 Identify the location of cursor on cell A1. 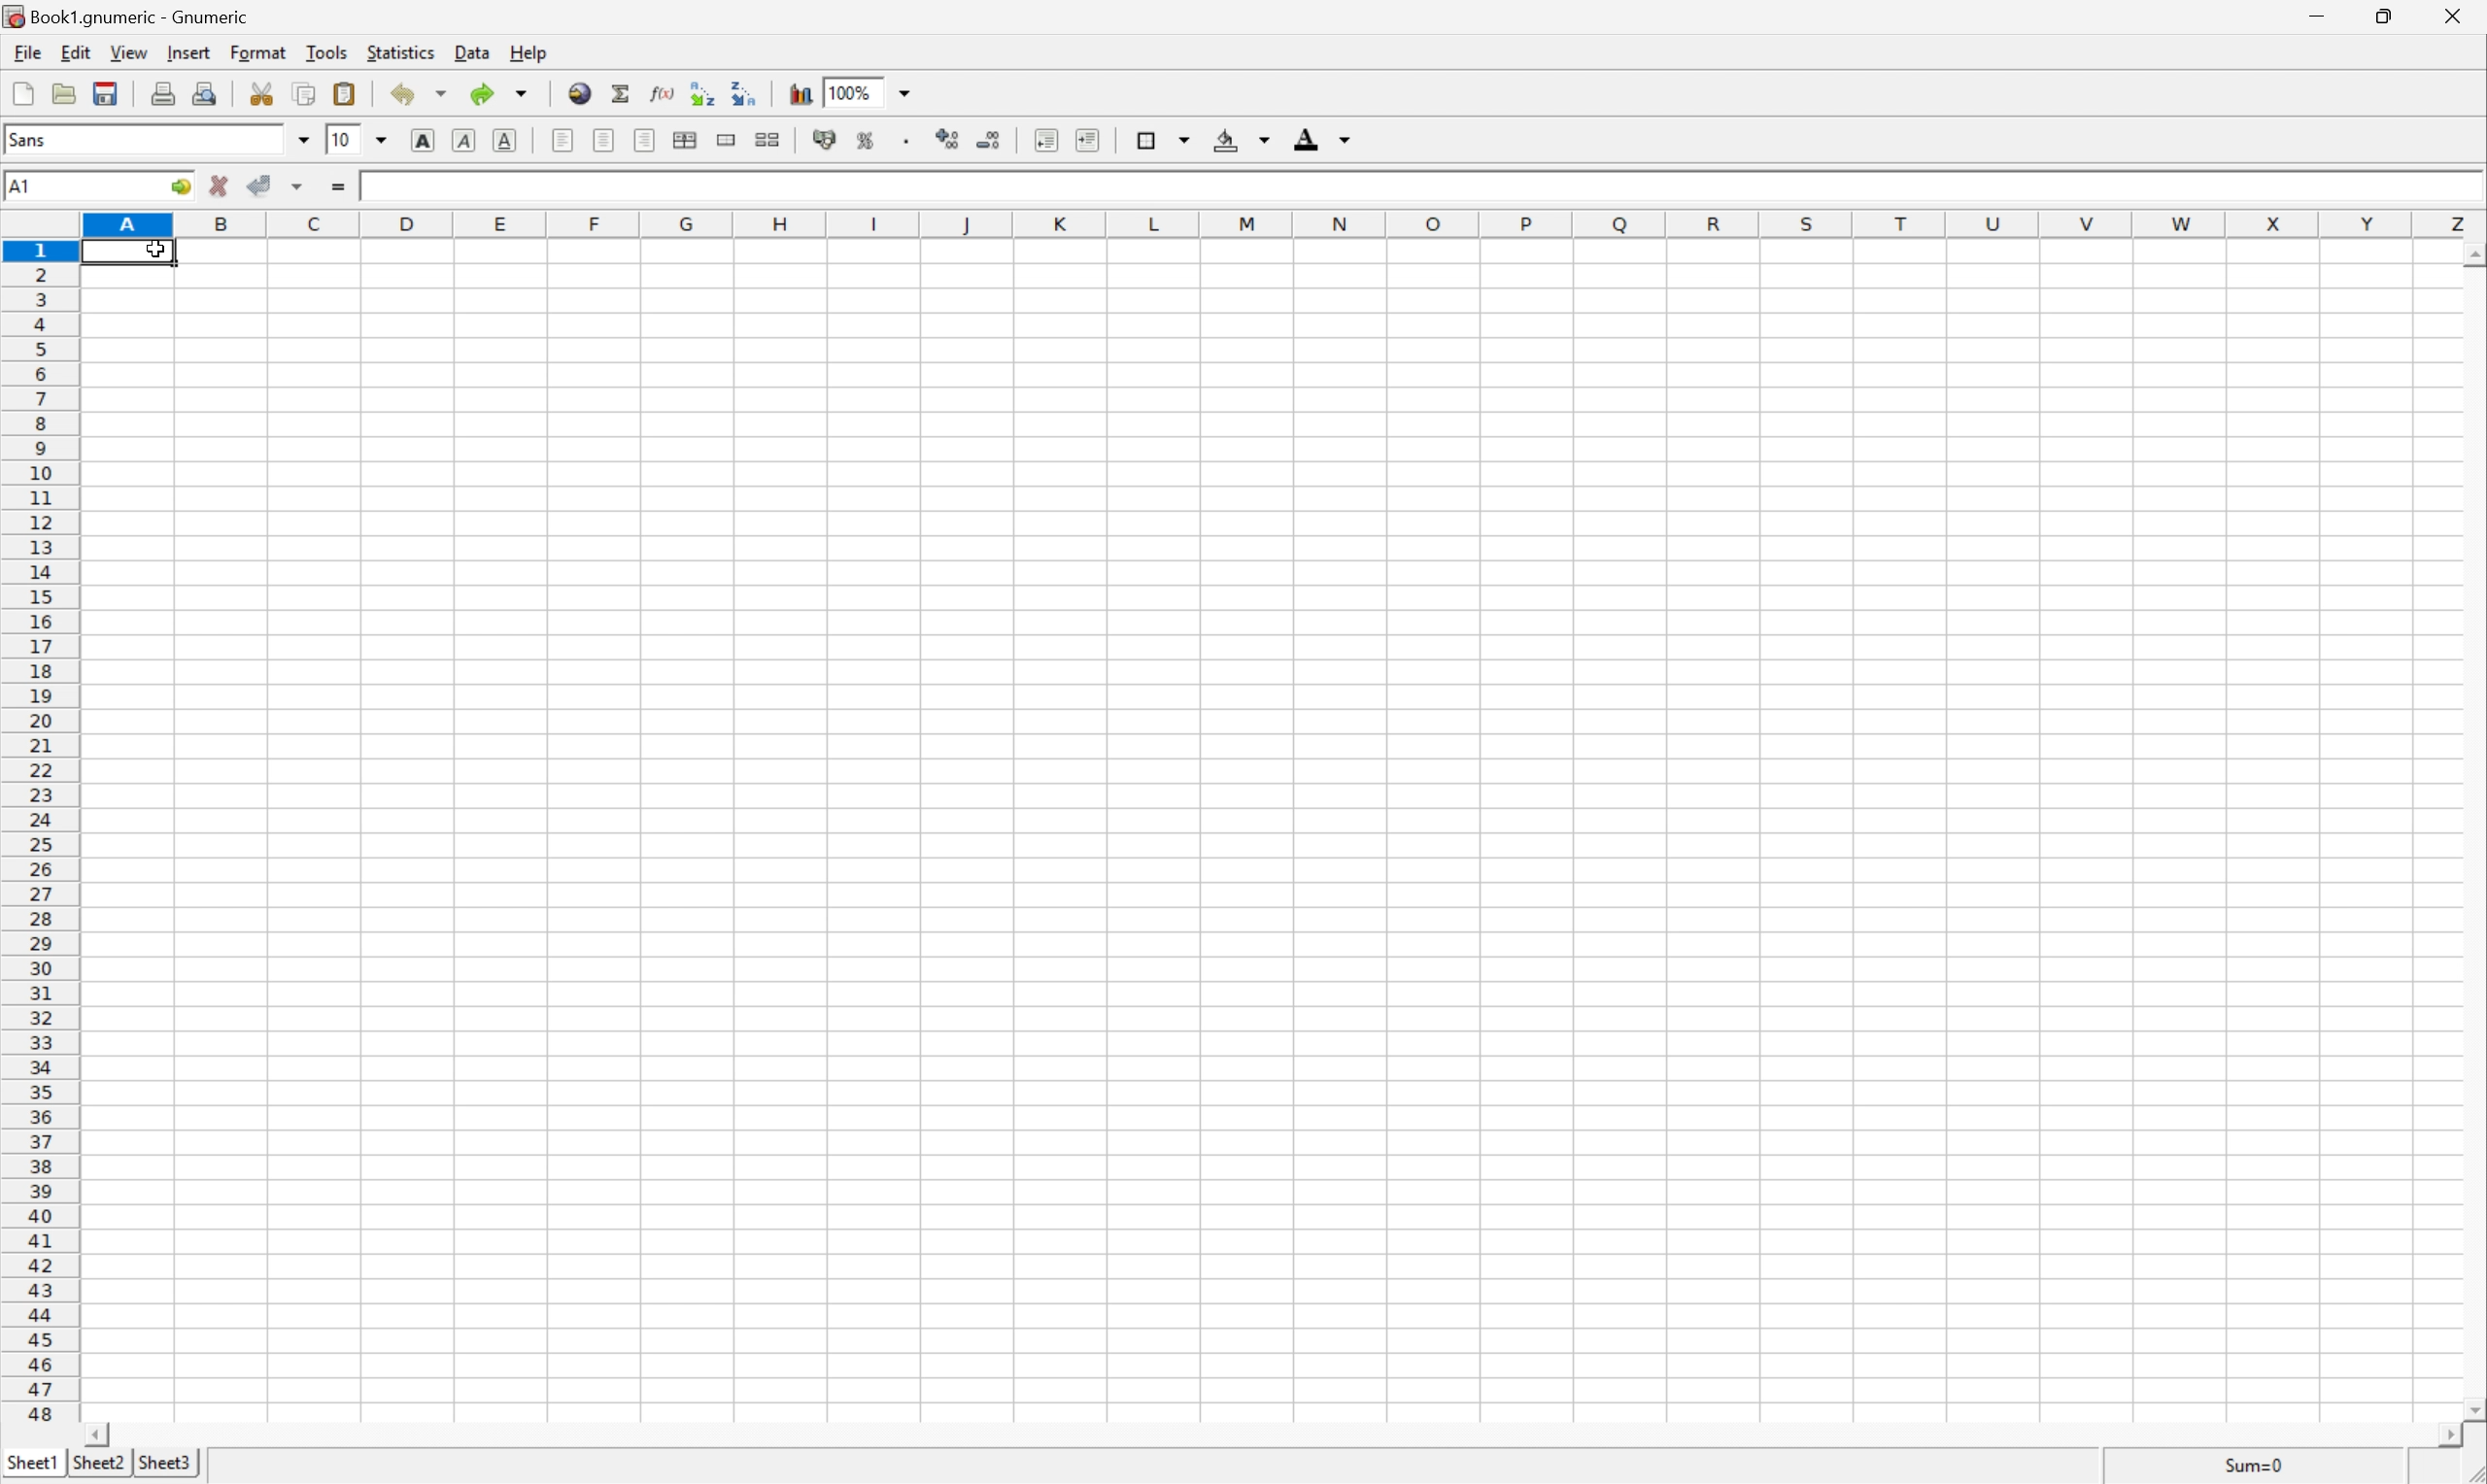
(159, 247).